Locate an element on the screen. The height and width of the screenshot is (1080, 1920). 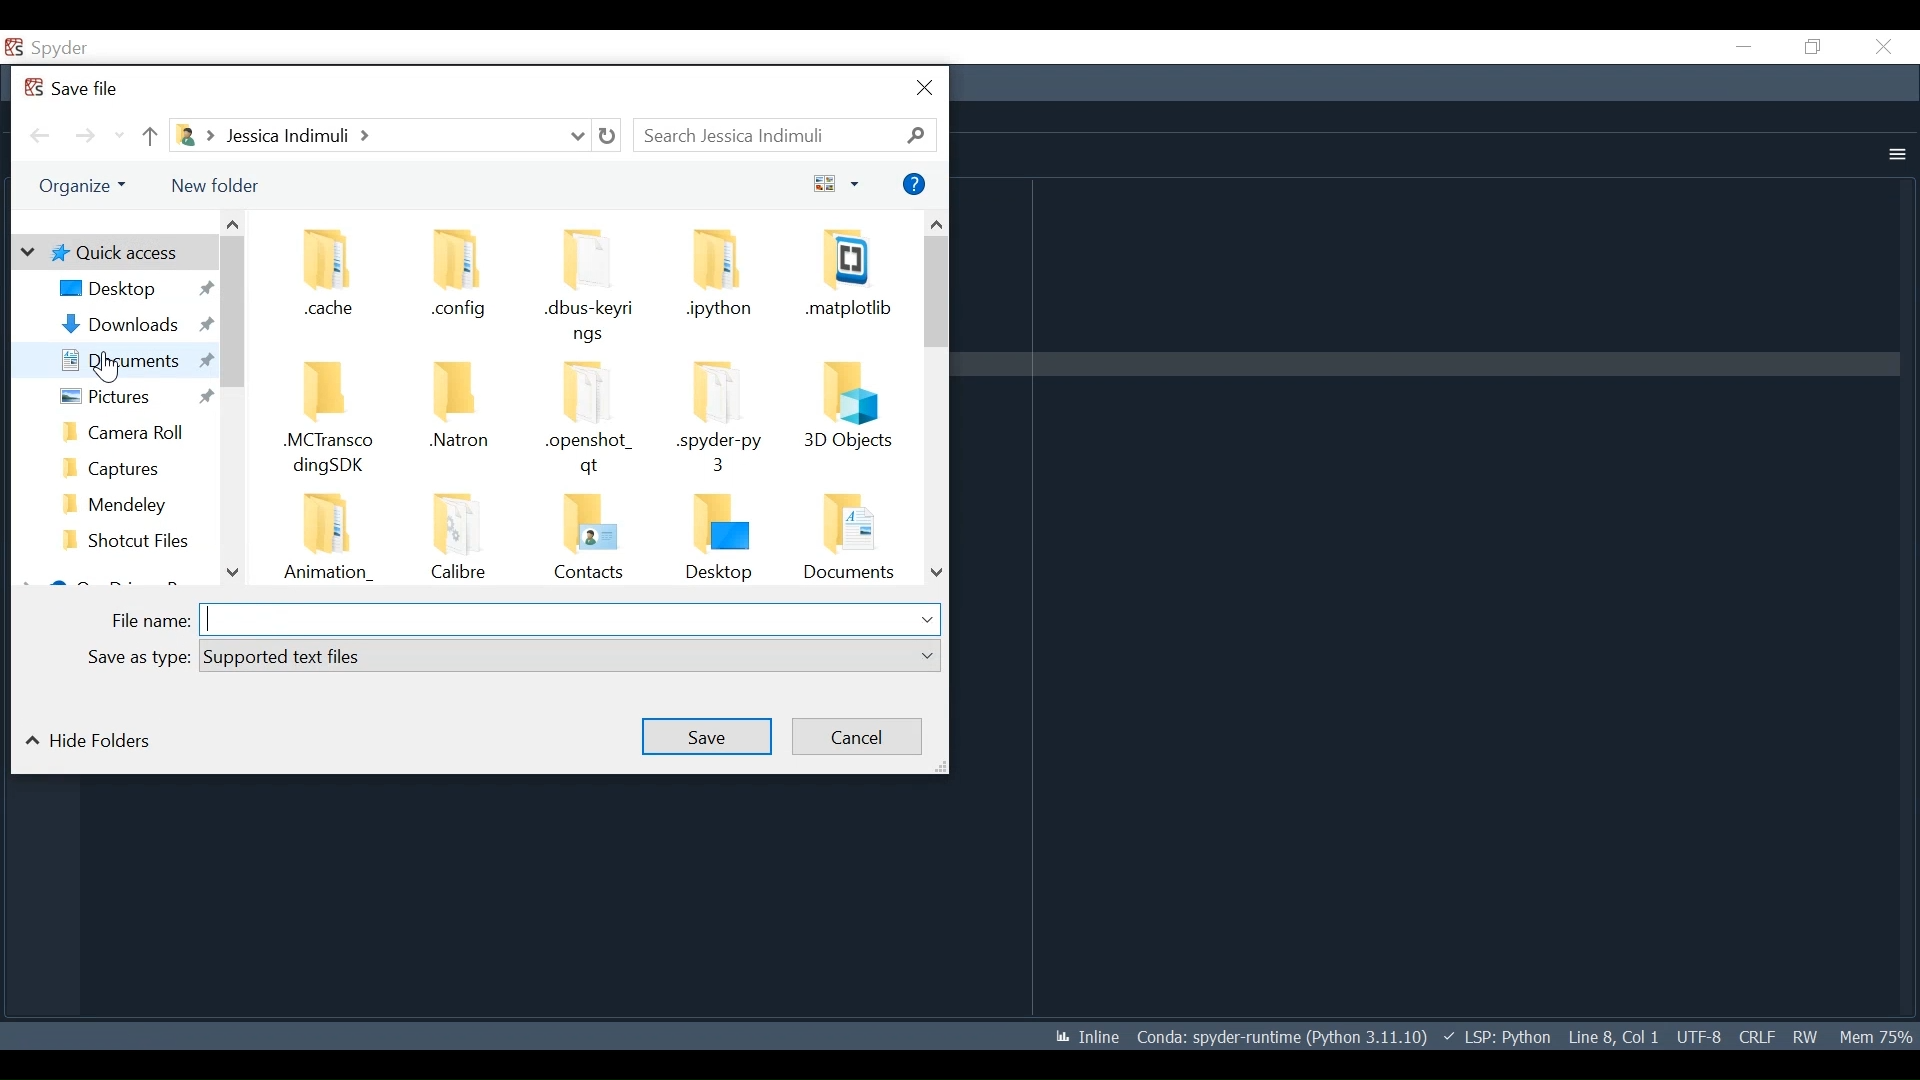
Close is located at coordinates (1883, 46).